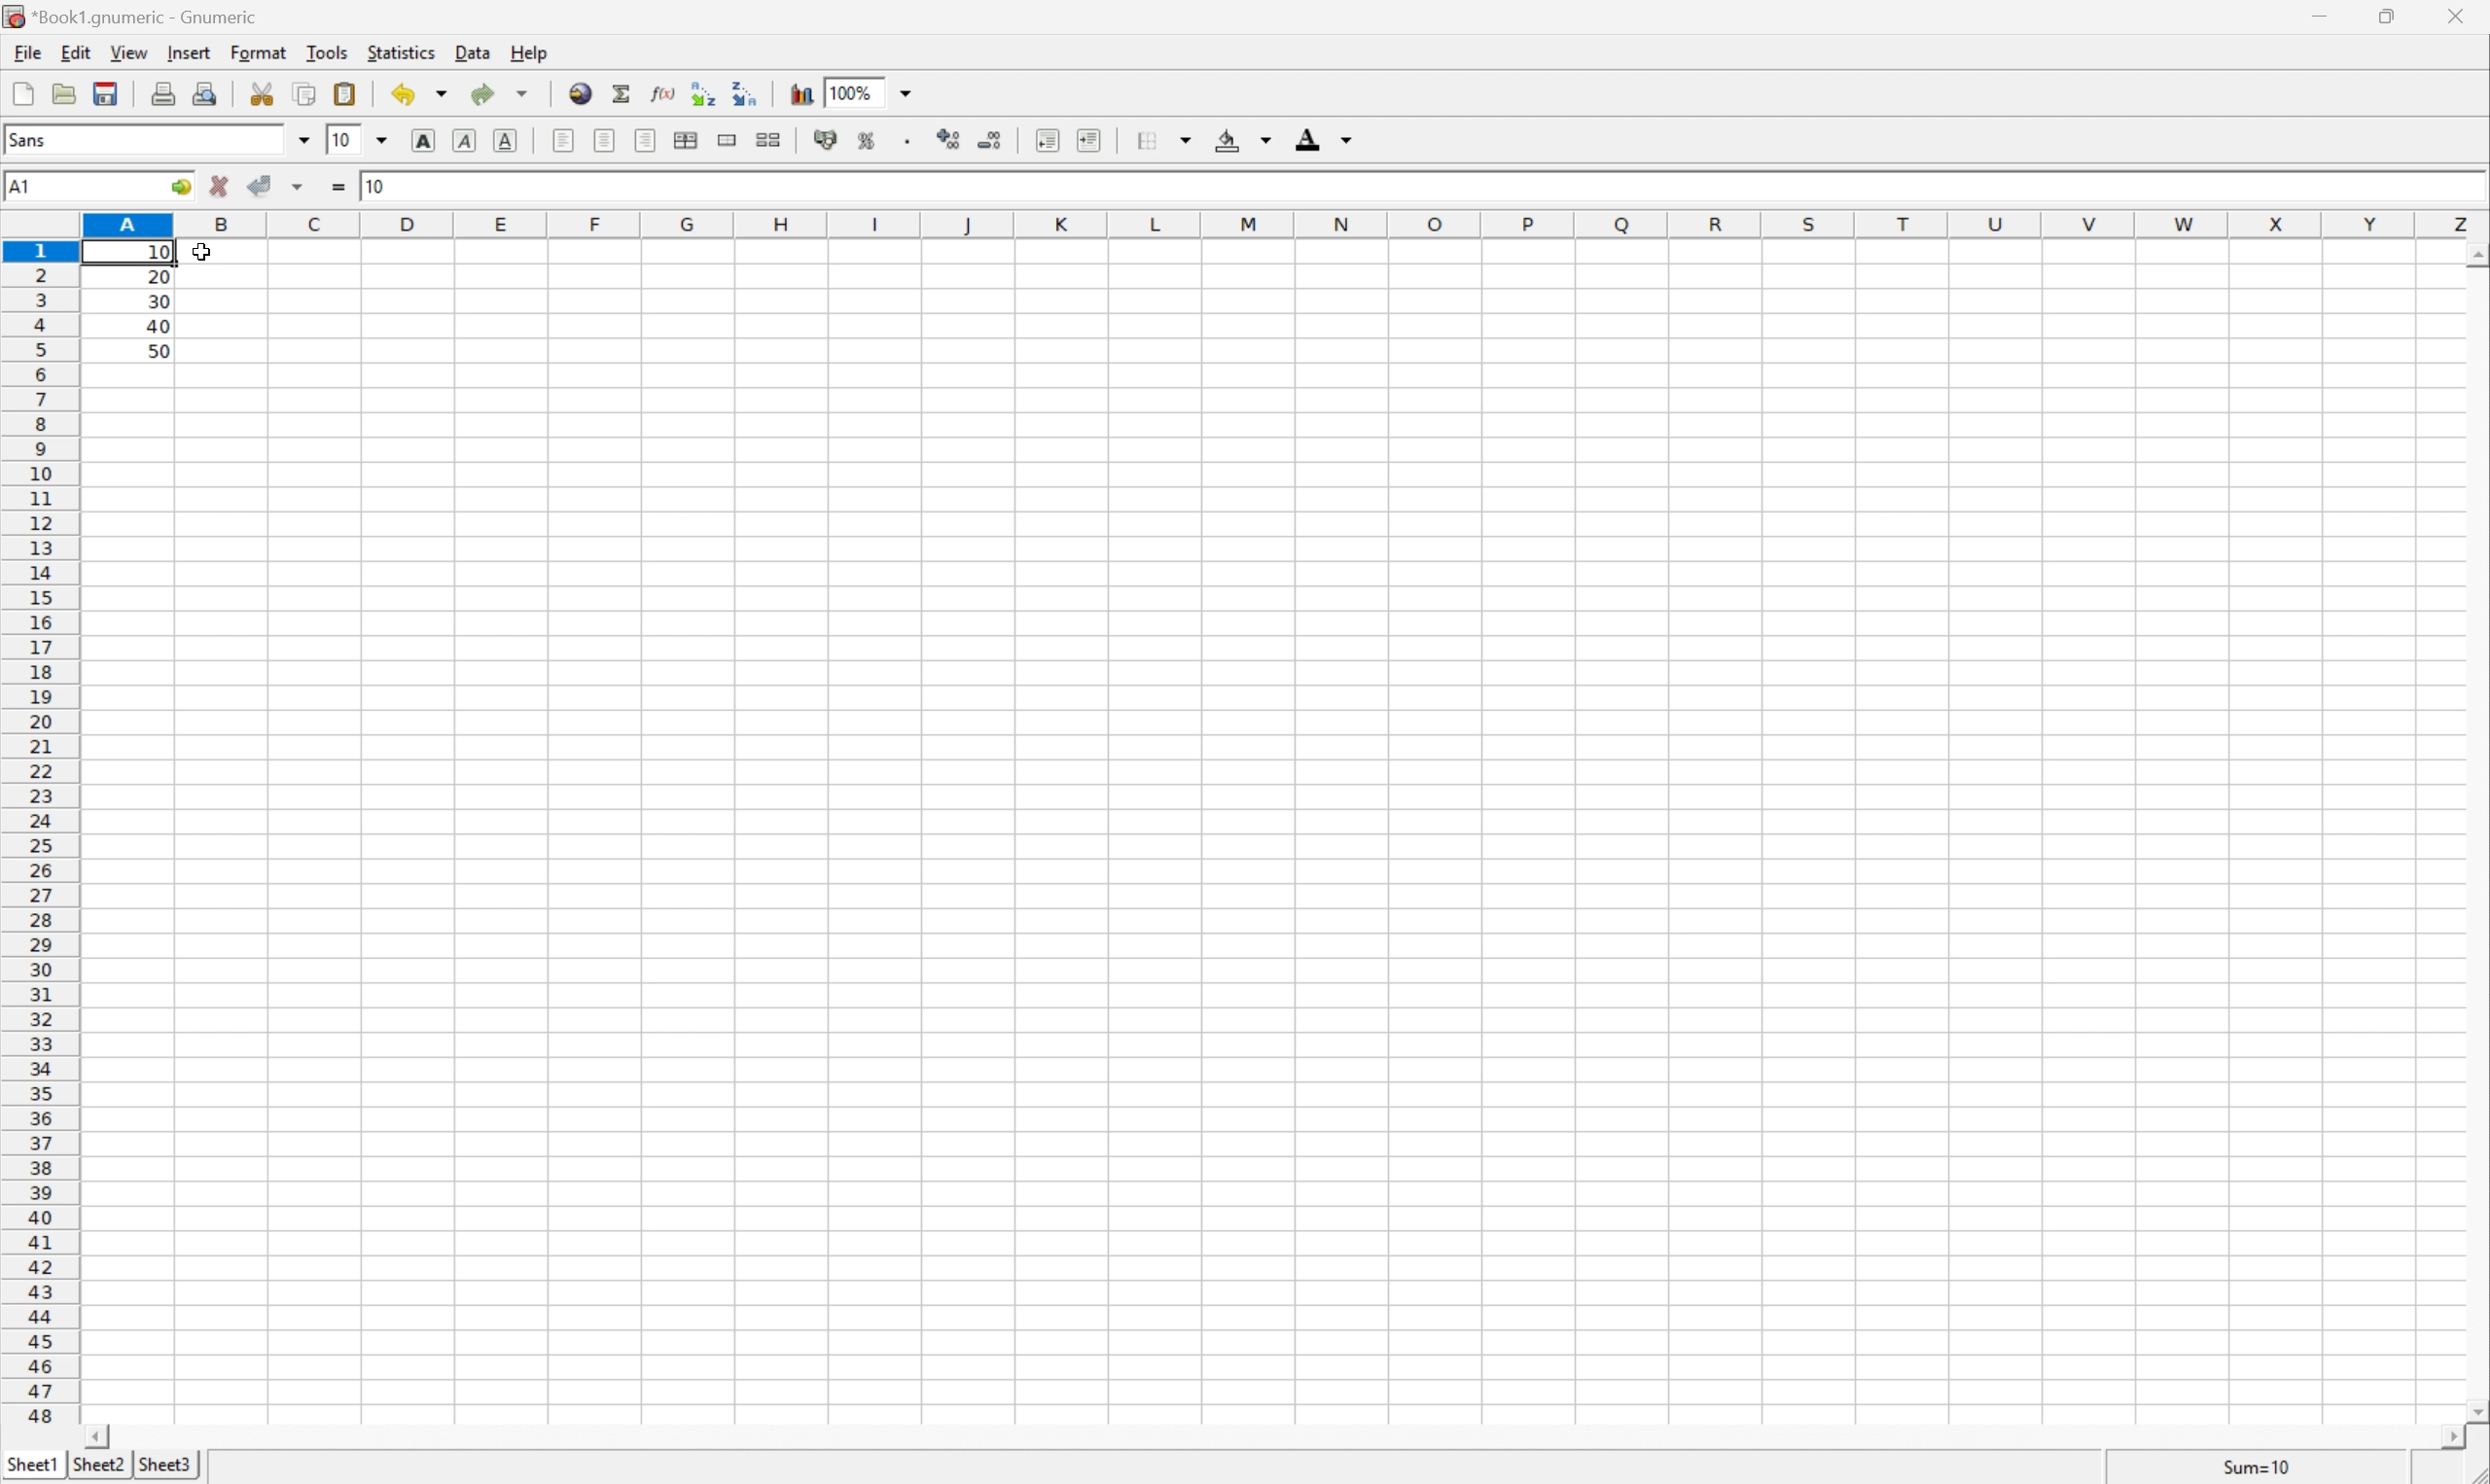 Image resolution: width=2490 pixels, height=1484 pixels. Describe the element at coordinates (606, 138) in the screenshot. I see `Center Horizontally` at that location.